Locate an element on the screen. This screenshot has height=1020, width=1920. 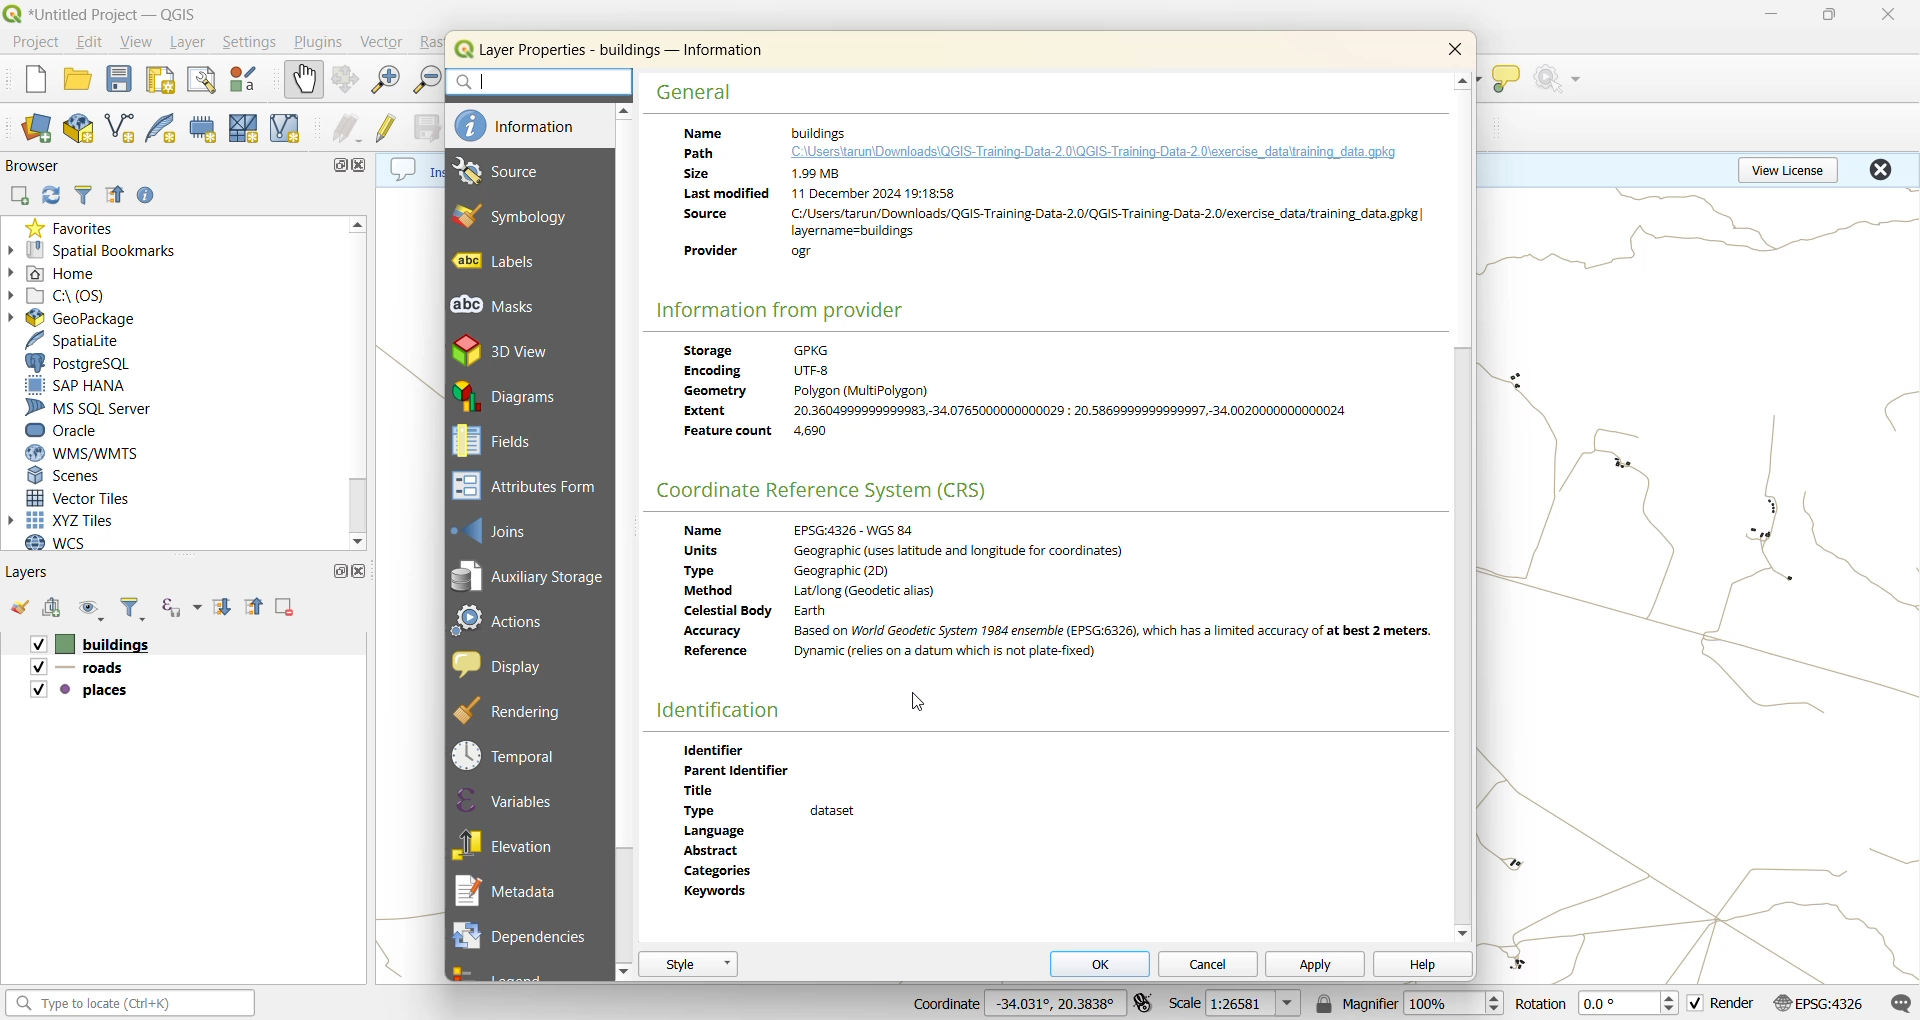
new is located at coordinates (37, 77).